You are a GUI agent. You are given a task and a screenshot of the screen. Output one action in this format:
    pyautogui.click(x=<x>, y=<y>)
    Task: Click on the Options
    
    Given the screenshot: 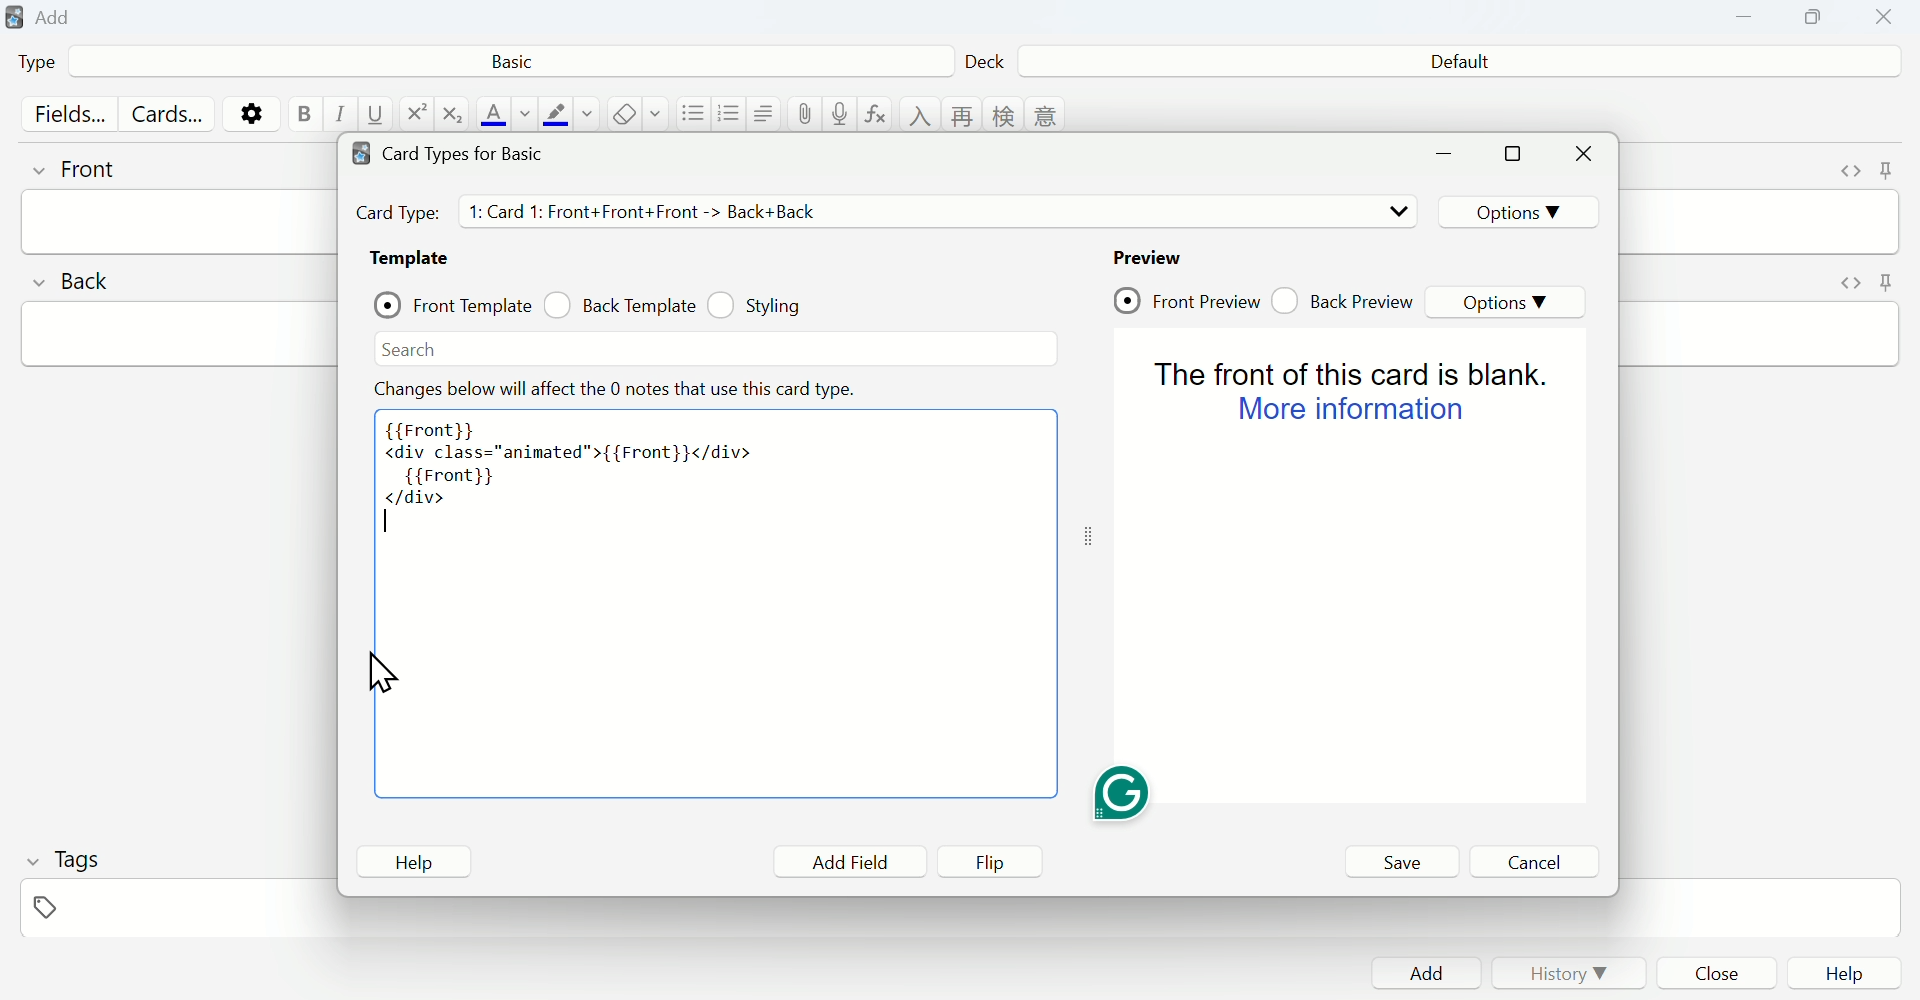 What is the action you would take?
    pyautogui.click(x=1521, y=212)
    